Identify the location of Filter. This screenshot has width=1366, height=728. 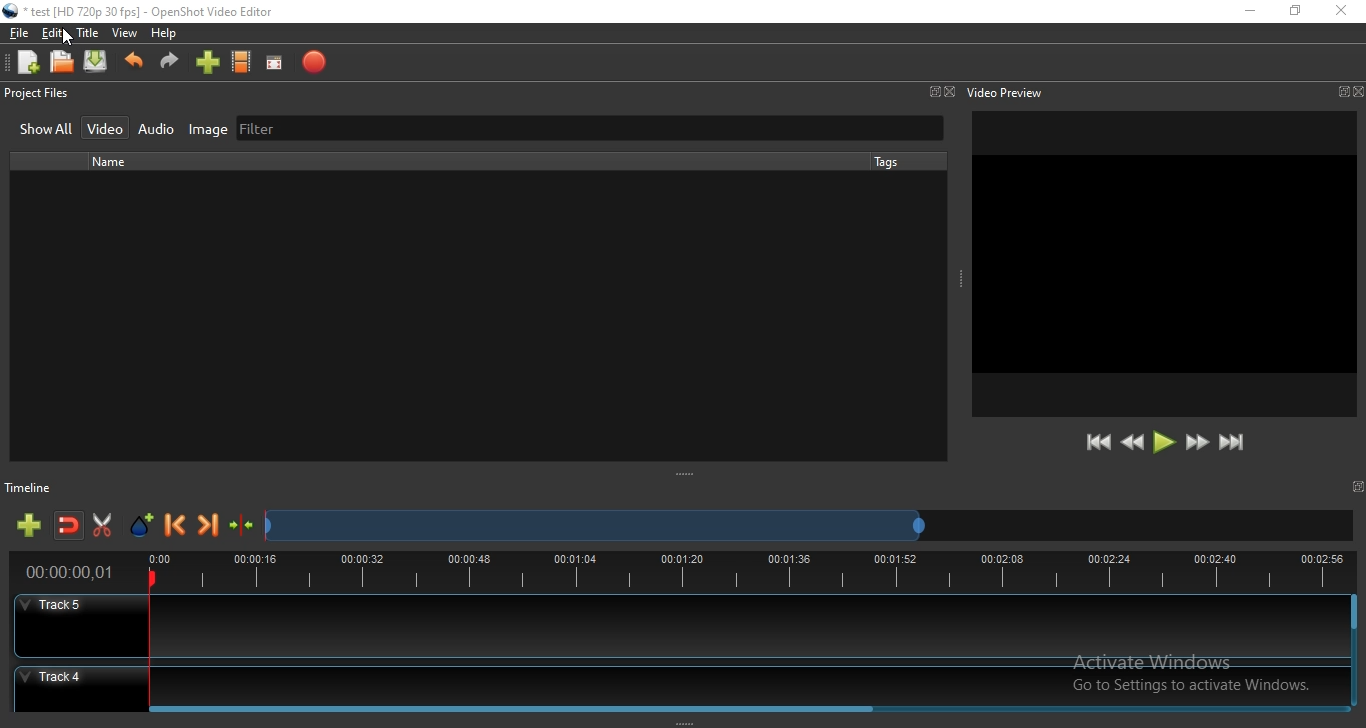
(587, 129).